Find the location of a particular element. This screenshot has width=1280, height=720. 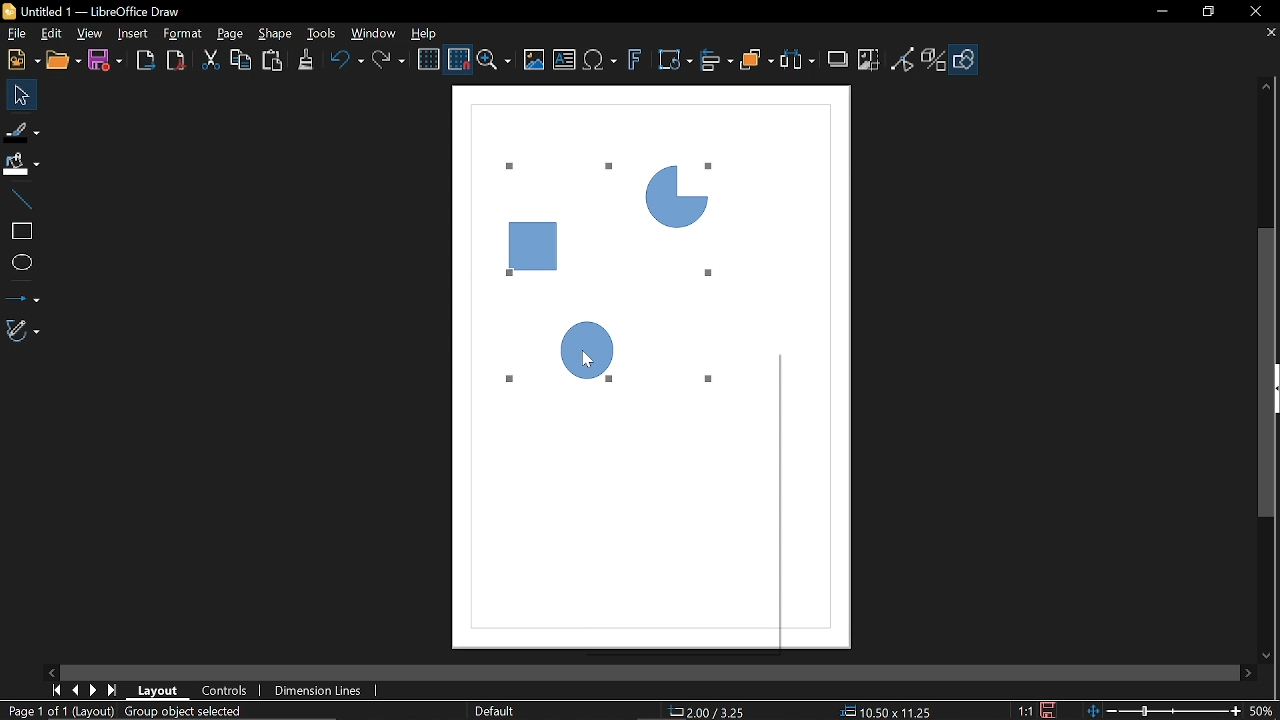

Snap to grid is located at coordinates (458, 58).